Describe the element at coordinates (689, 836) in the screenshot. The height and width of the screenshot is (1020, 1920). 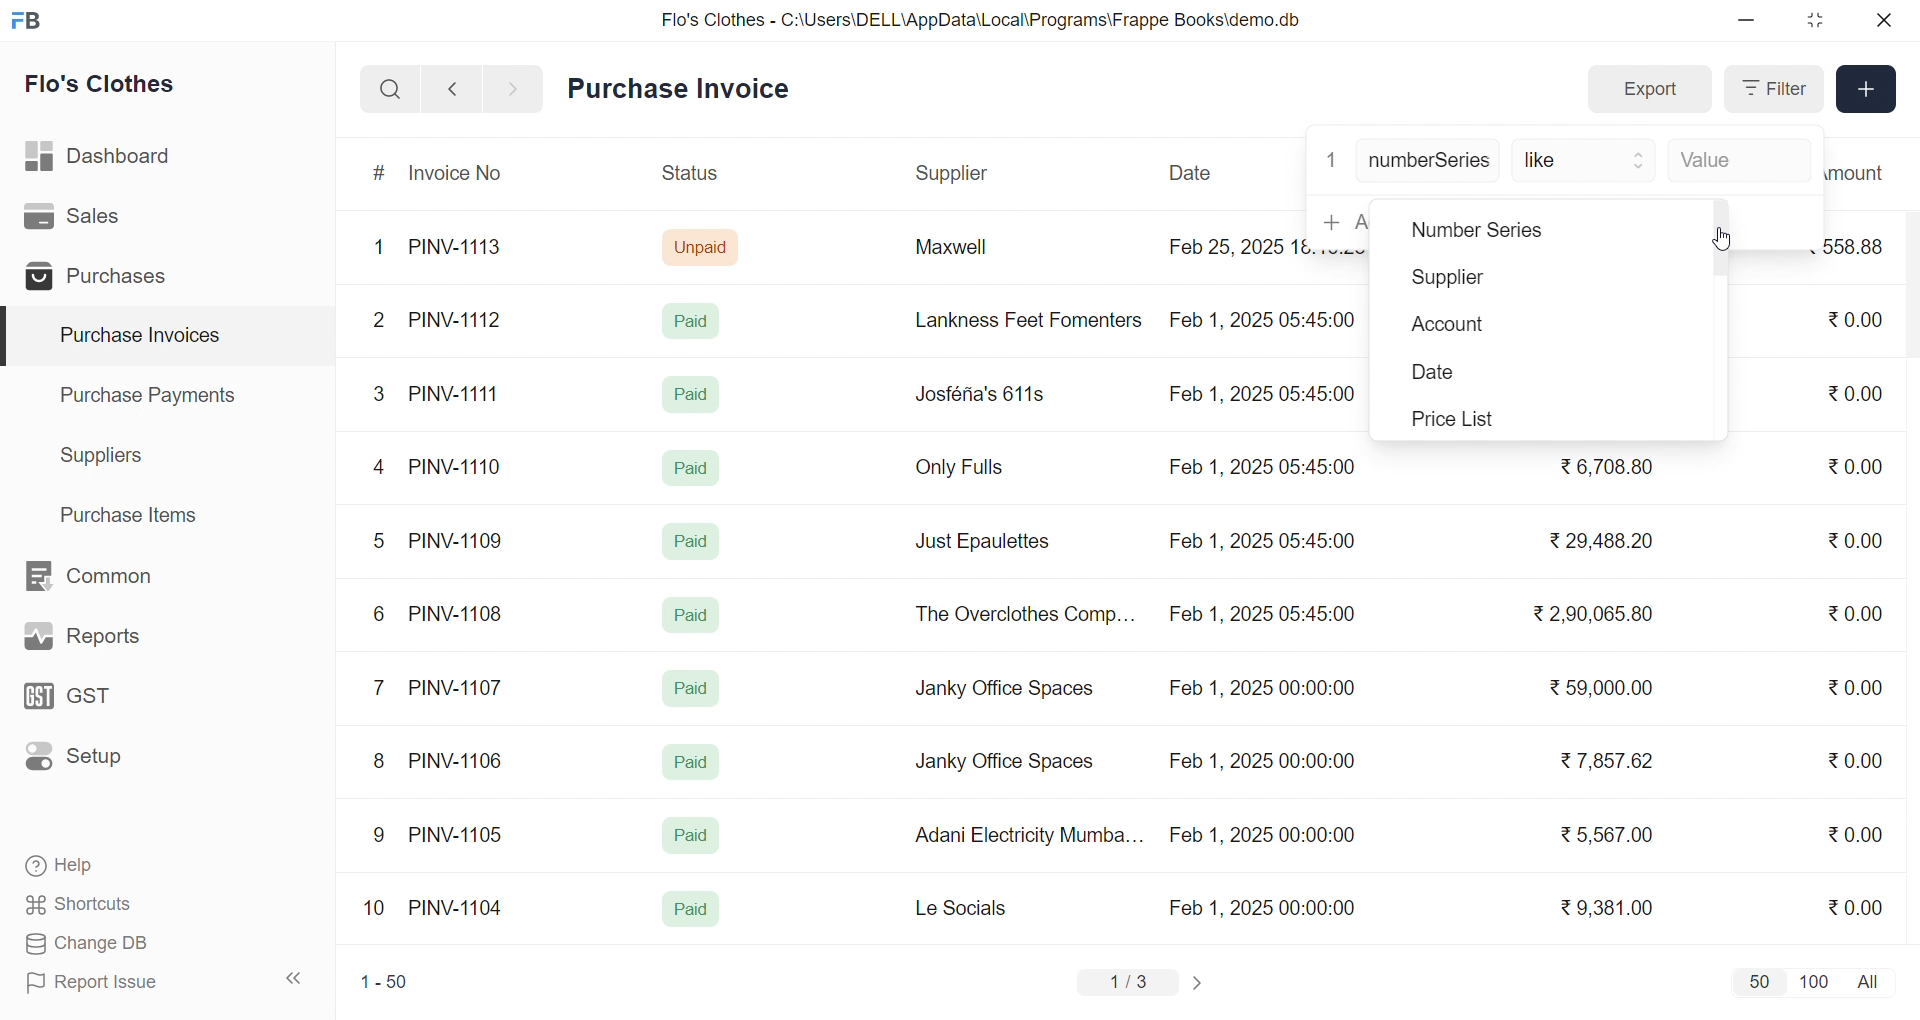
I see `Paid` at that location.